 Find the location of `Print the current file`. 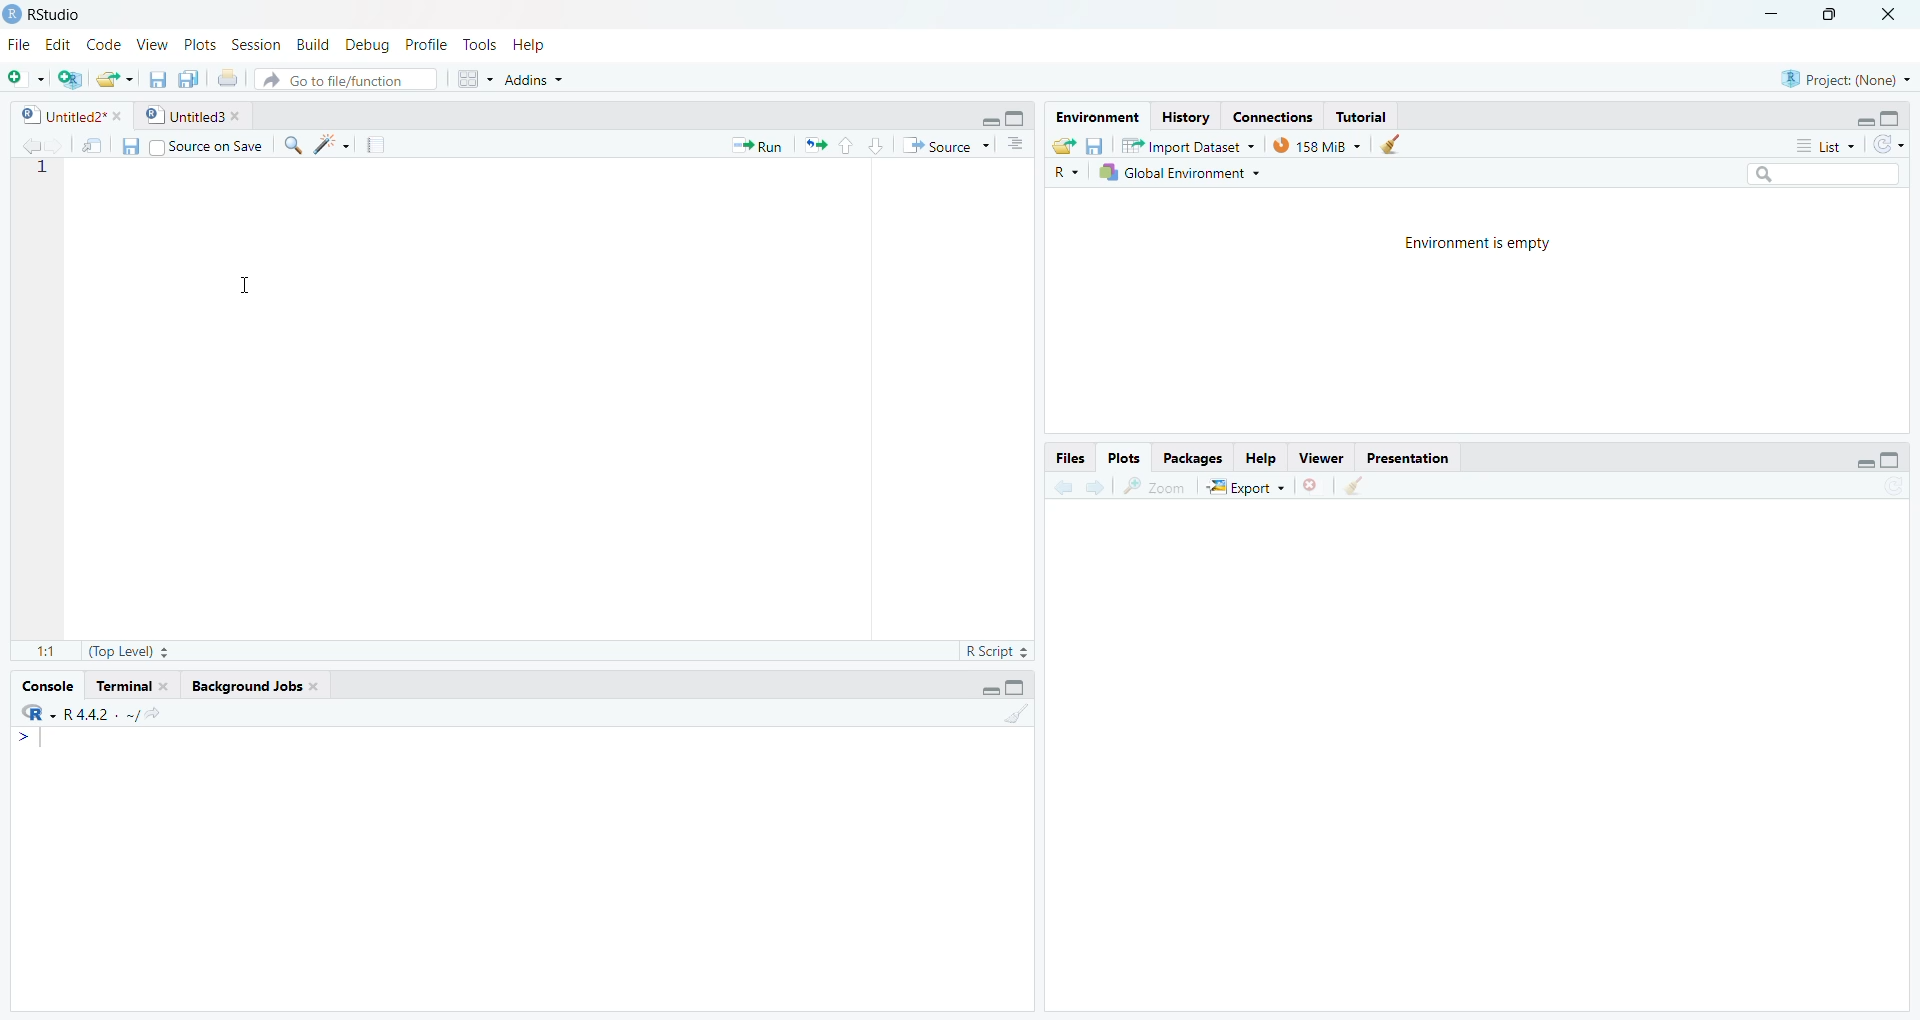

Print the current file is located at coordinates (226, 74).